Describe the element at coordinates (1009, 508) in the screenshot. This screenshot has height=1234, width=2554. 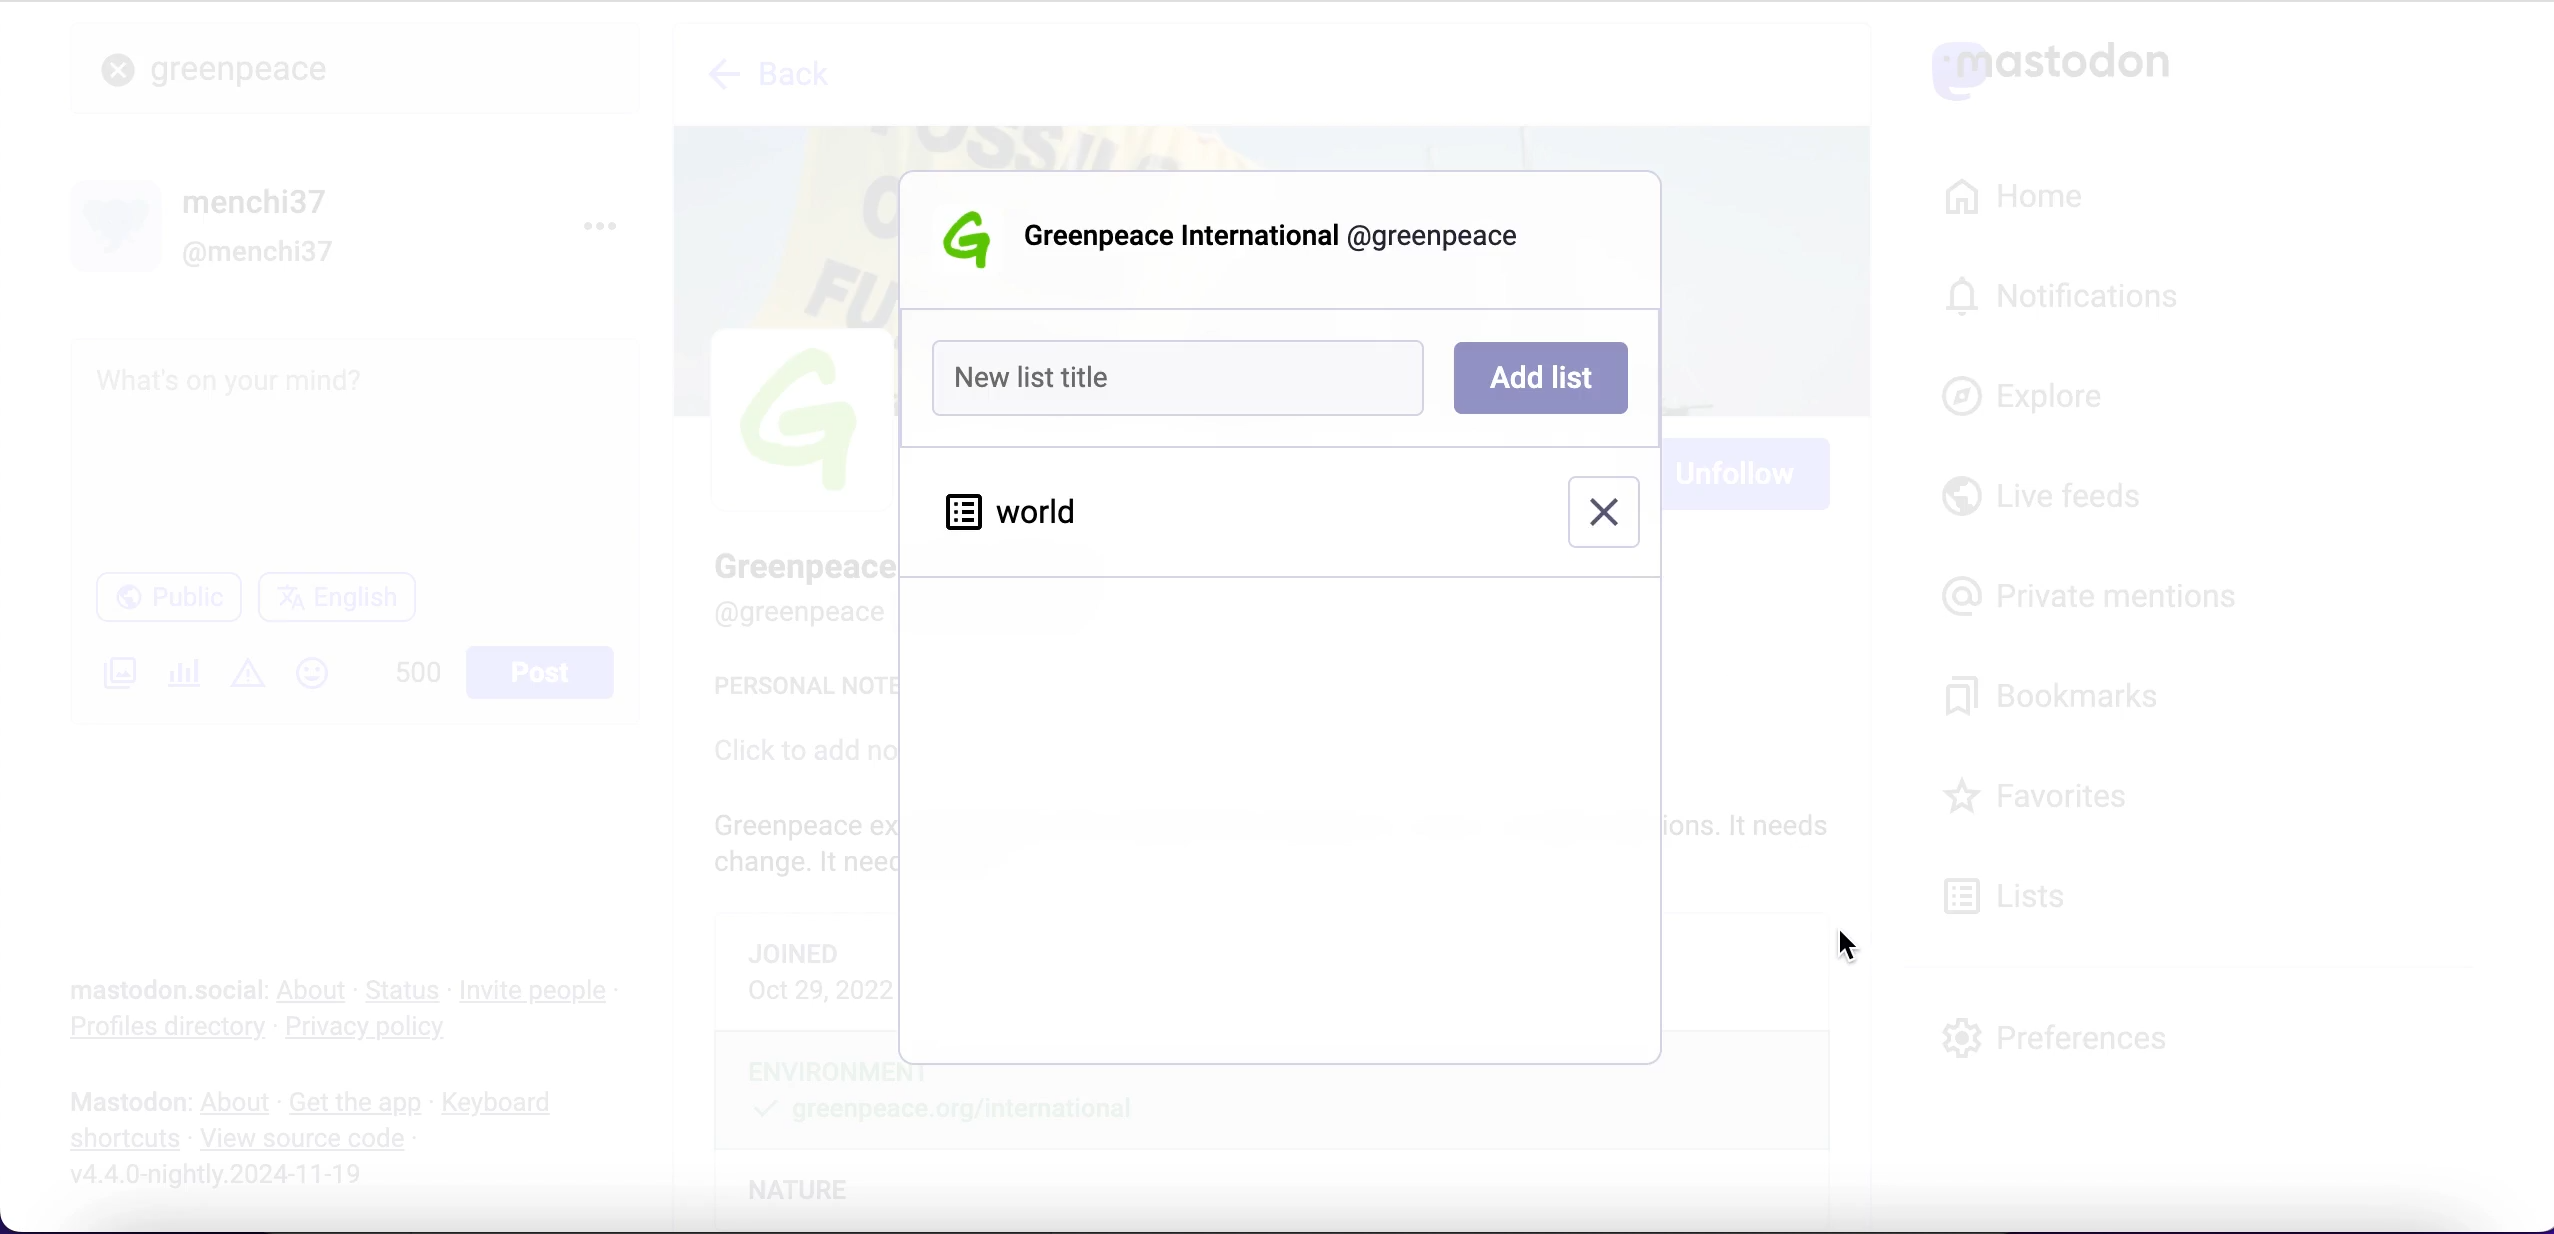
I see `world` at that location.